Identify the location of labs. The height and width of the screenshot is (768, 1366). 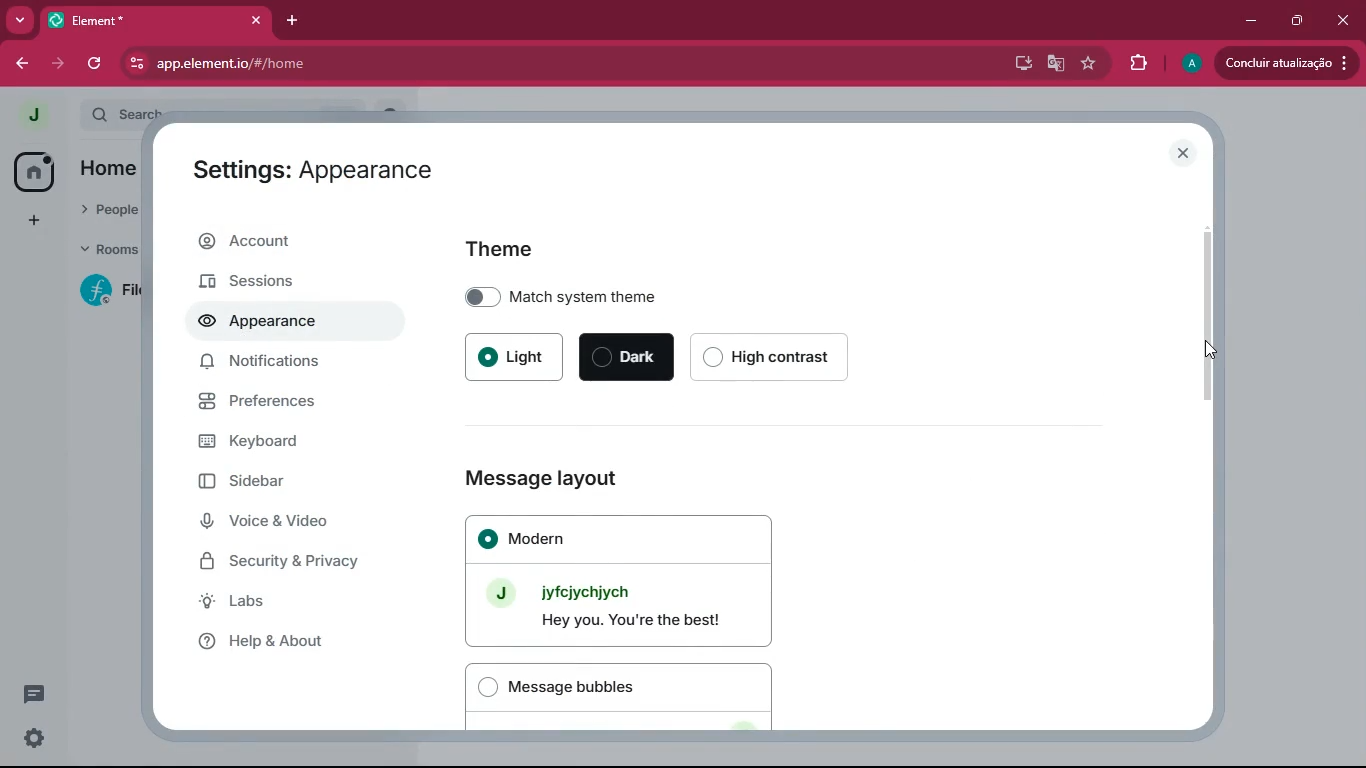
(282, 602).